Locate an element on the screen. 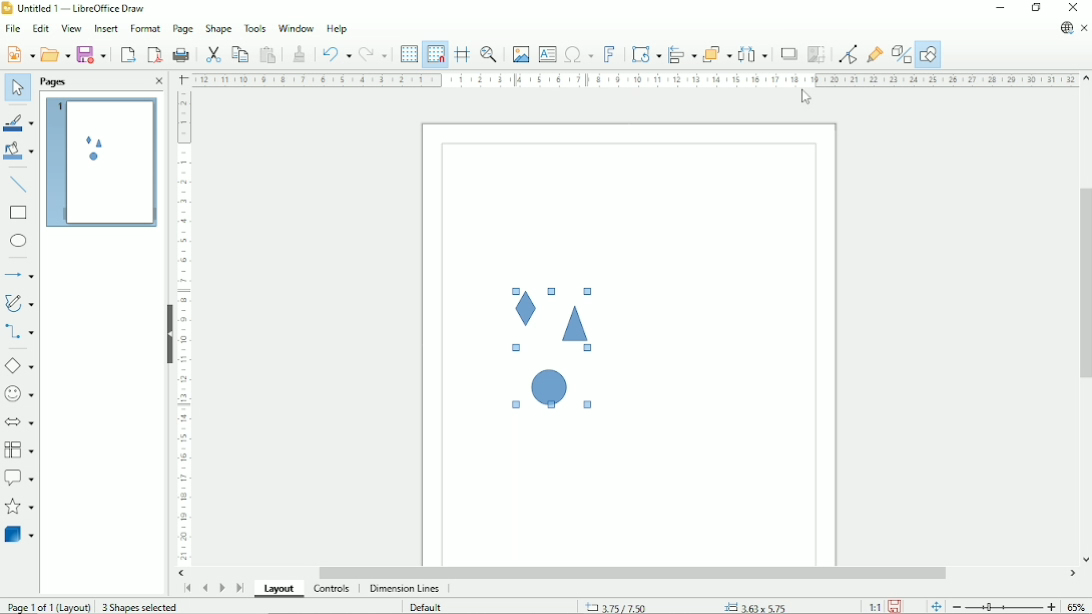 This screenshot has width=1092, height=614. Toggle extrusion is located at coordinates (901, 55).